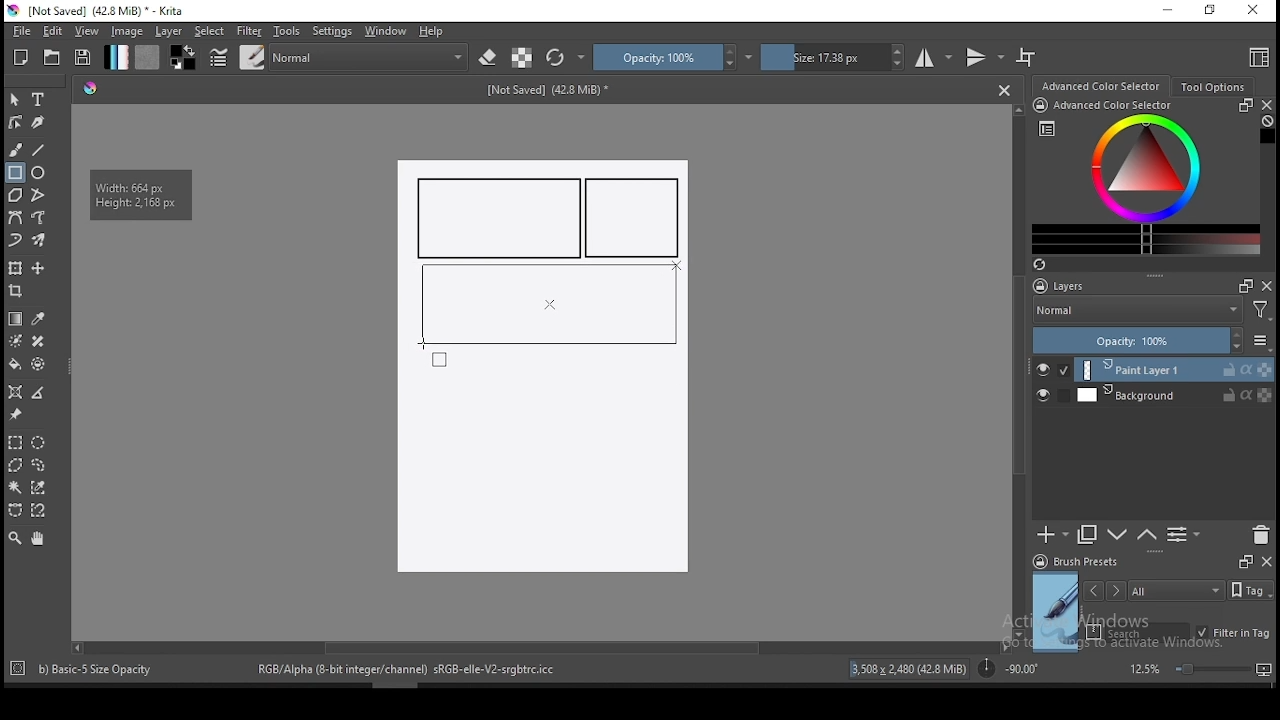 The image size is (1280, 720). Describe the element at coordinates (217, 57) in the screenshot. I see `brush settings` at that location.